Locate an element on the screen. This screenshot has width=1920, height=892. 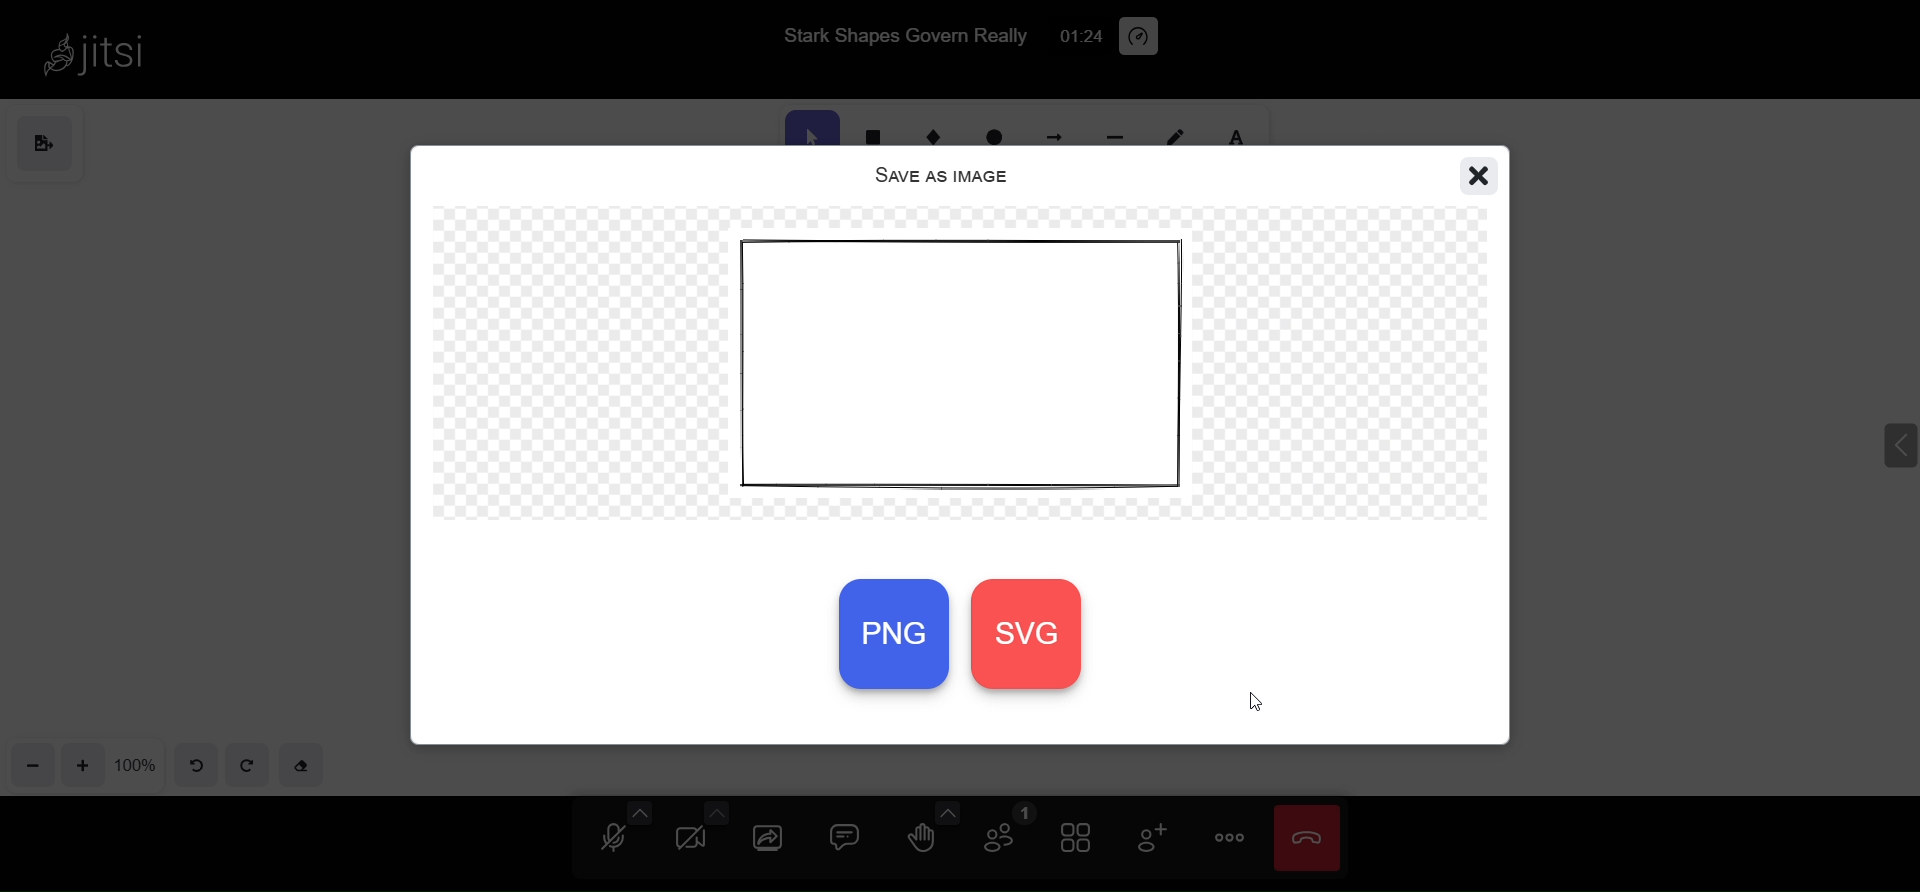
undo is located at coordinates (193, 764).